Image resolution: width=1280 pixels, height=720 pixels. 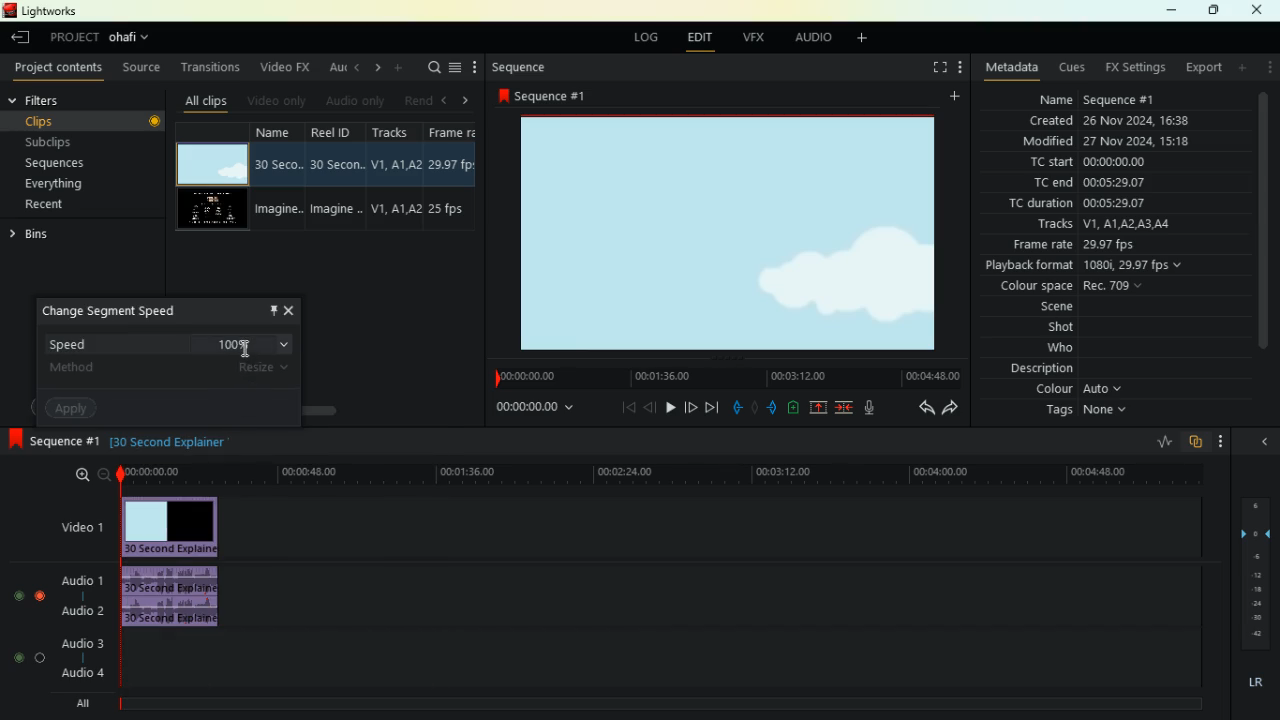 What do you see at coordinates (691, 409) in the screenshot?
I see `forward` at bounding box center [691, 409].